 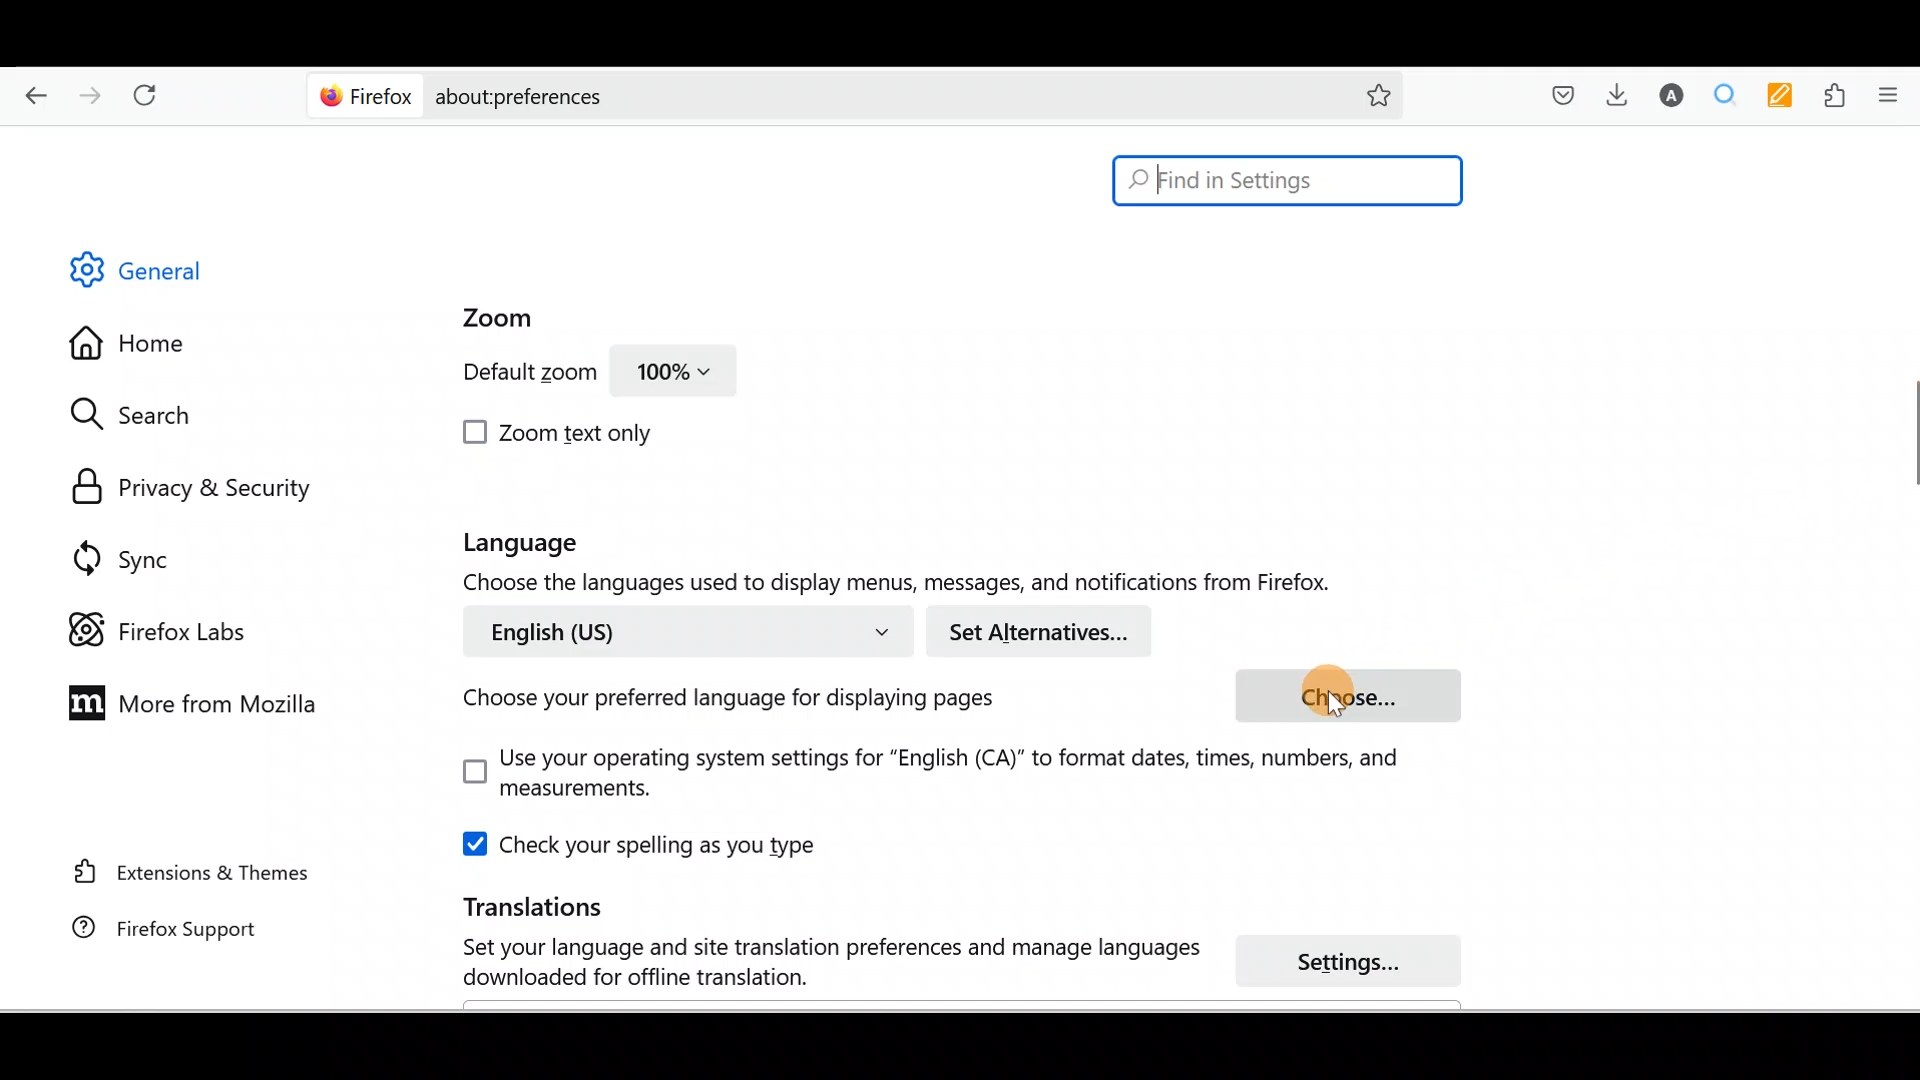 I want to click on Zoom, so click(x=488, y=319).